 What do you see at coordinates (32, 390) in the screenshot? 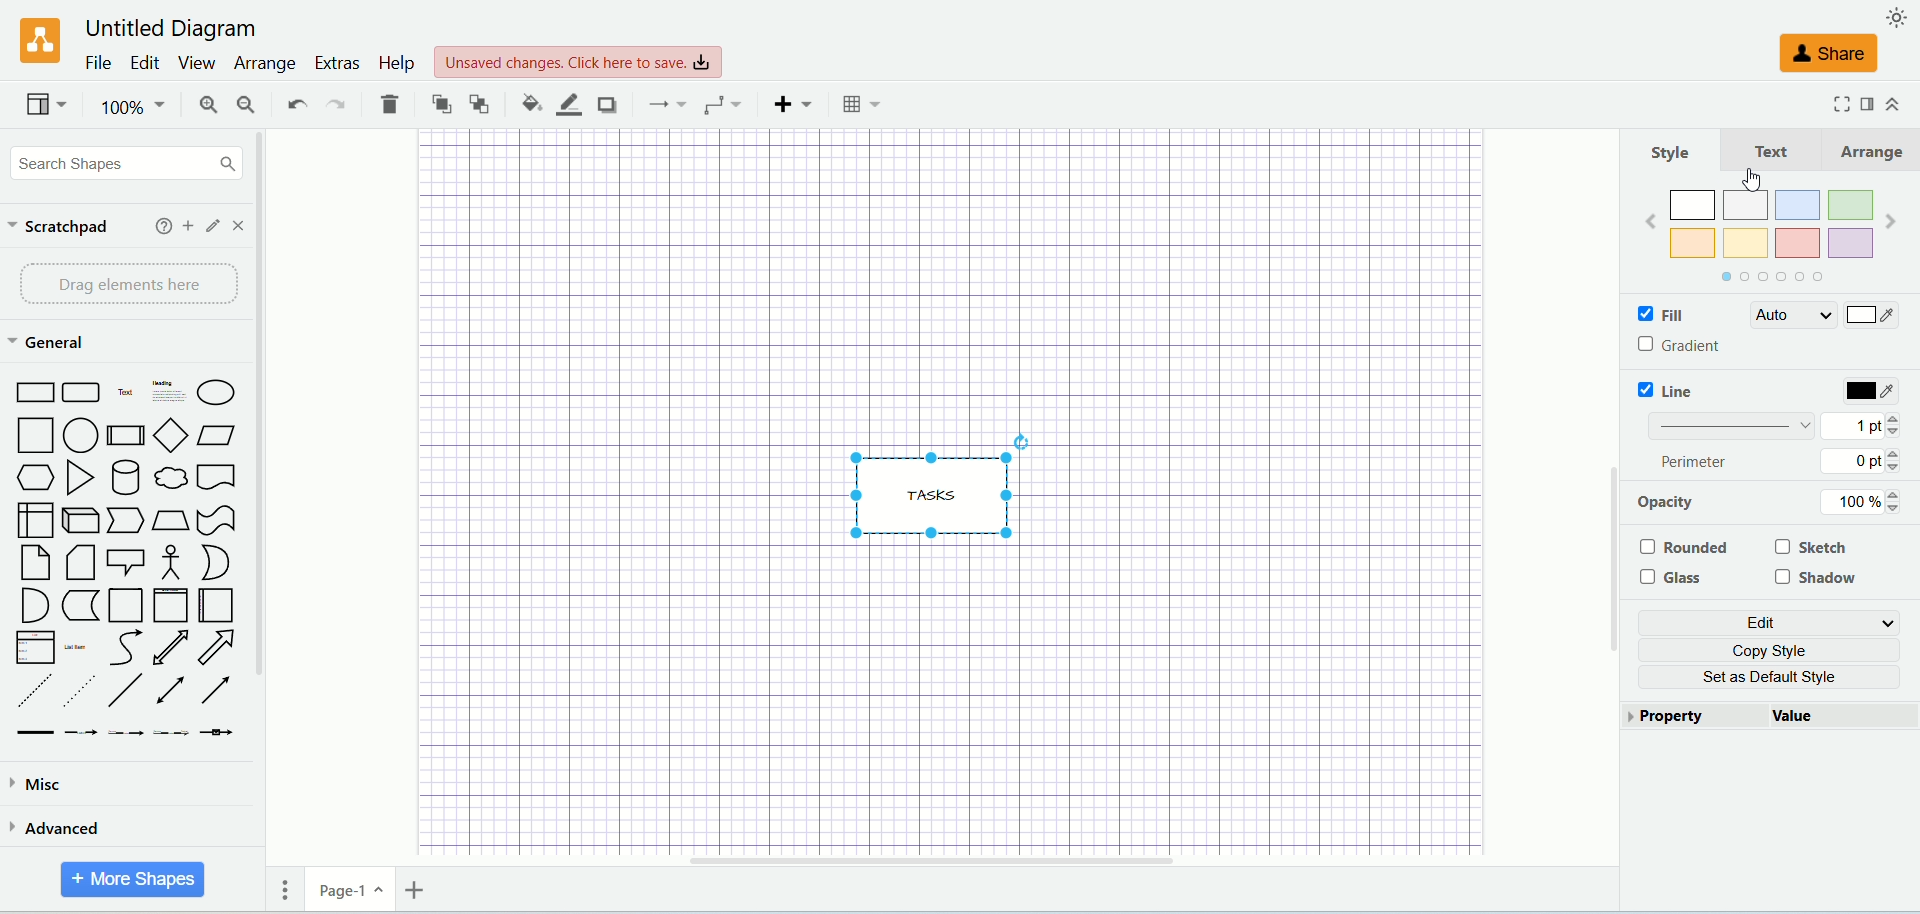
I see `Rectangle` at bounding box center [32, 390].